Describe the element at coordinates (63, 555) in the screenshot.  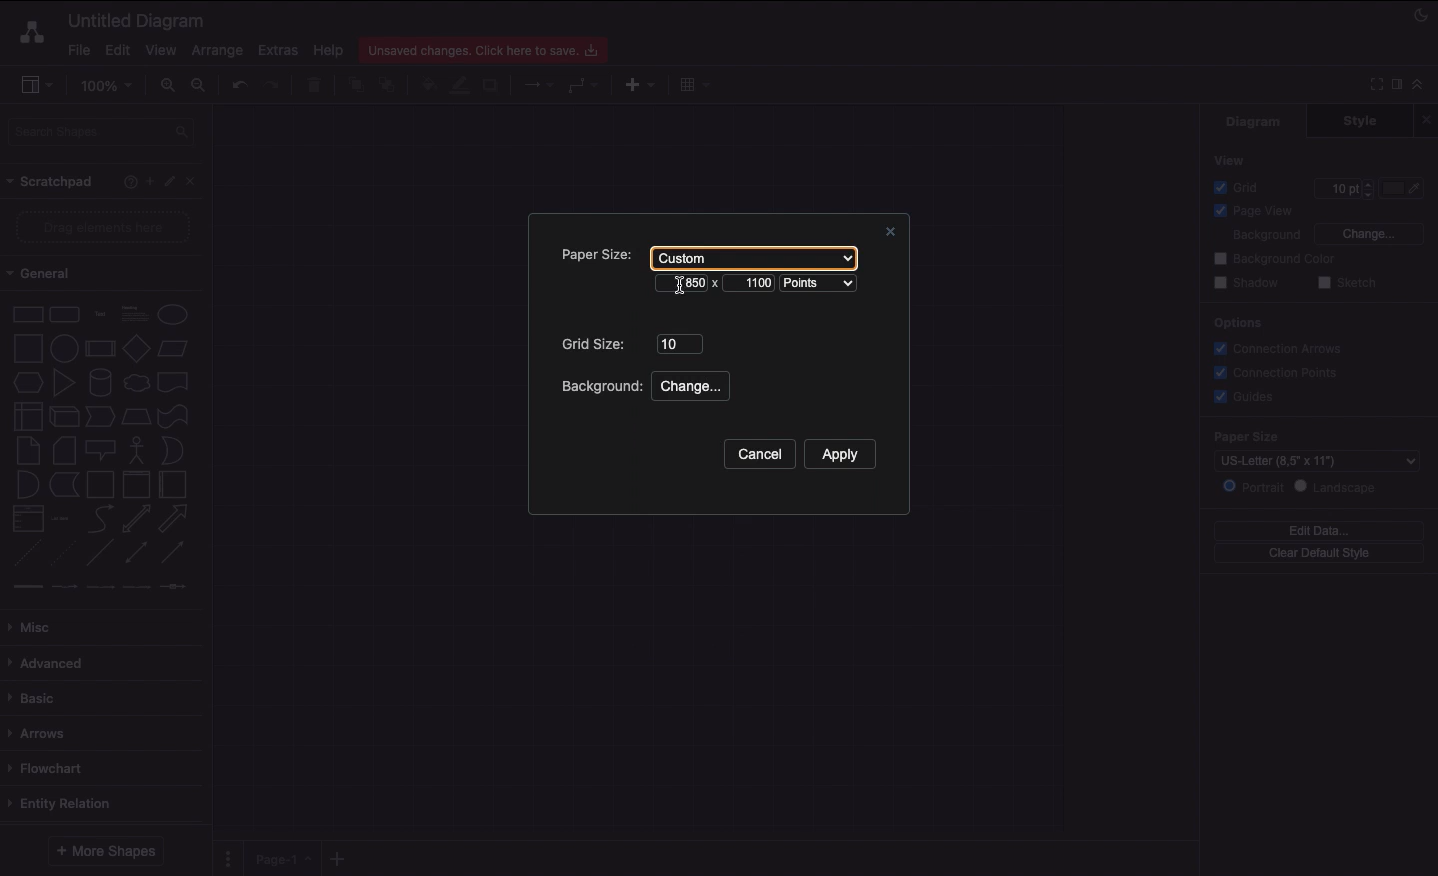
I see `Dotted line` at that location.